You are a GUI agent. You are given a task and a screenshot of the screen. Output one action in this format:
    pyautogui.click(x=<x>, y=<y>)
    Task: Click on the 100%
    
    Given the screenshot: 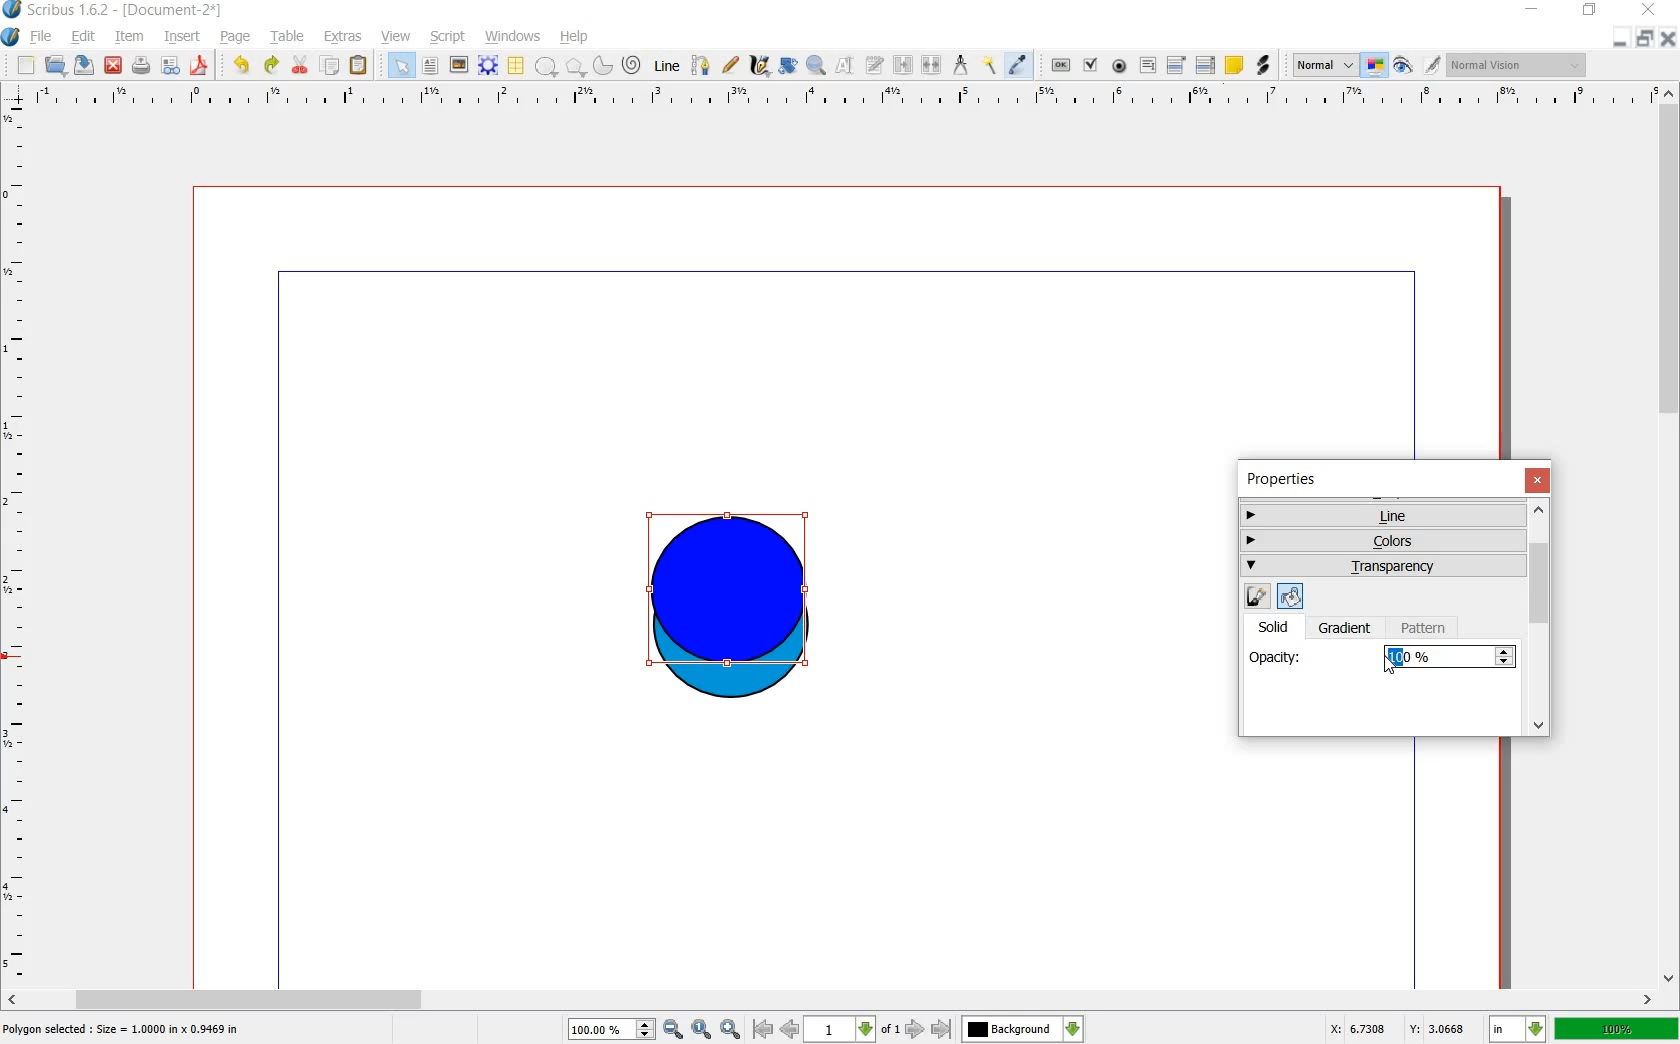 What is the action you would take?
    pyautogui.click(x=1618, y=1031)
    